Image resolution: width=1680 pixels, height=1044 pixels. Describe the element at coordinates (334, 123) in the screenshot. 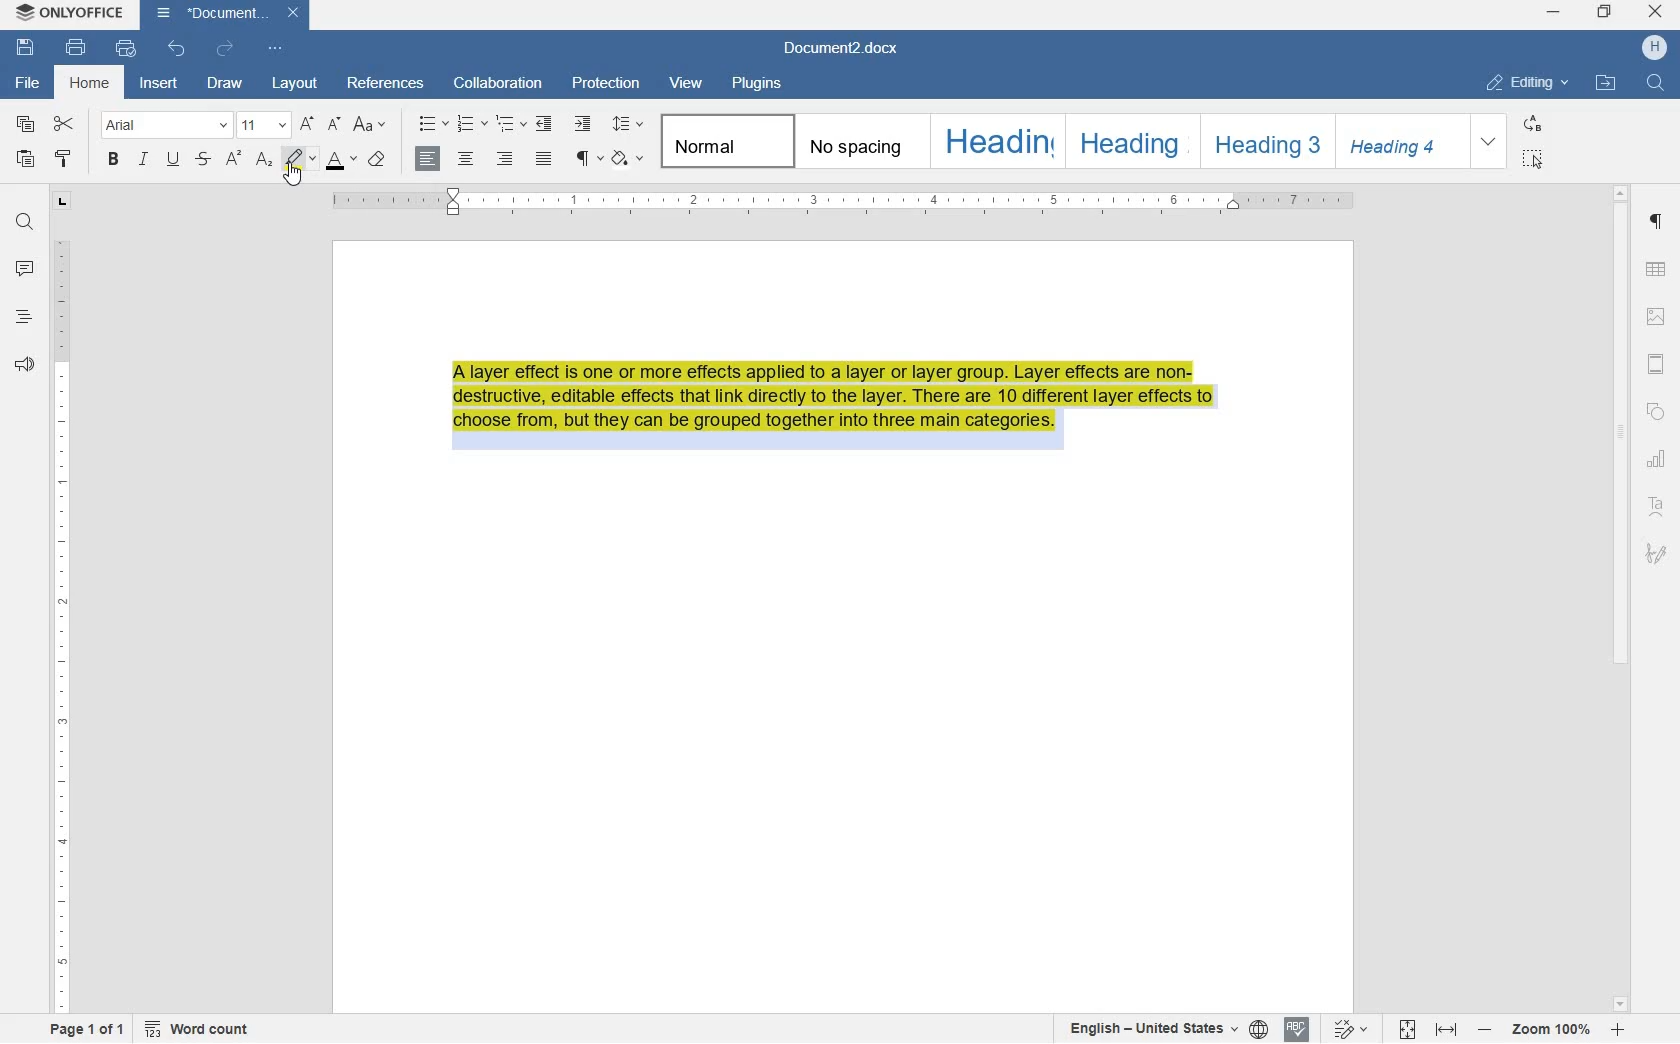

I see `DECREMENT FONT SIZE` at that location.